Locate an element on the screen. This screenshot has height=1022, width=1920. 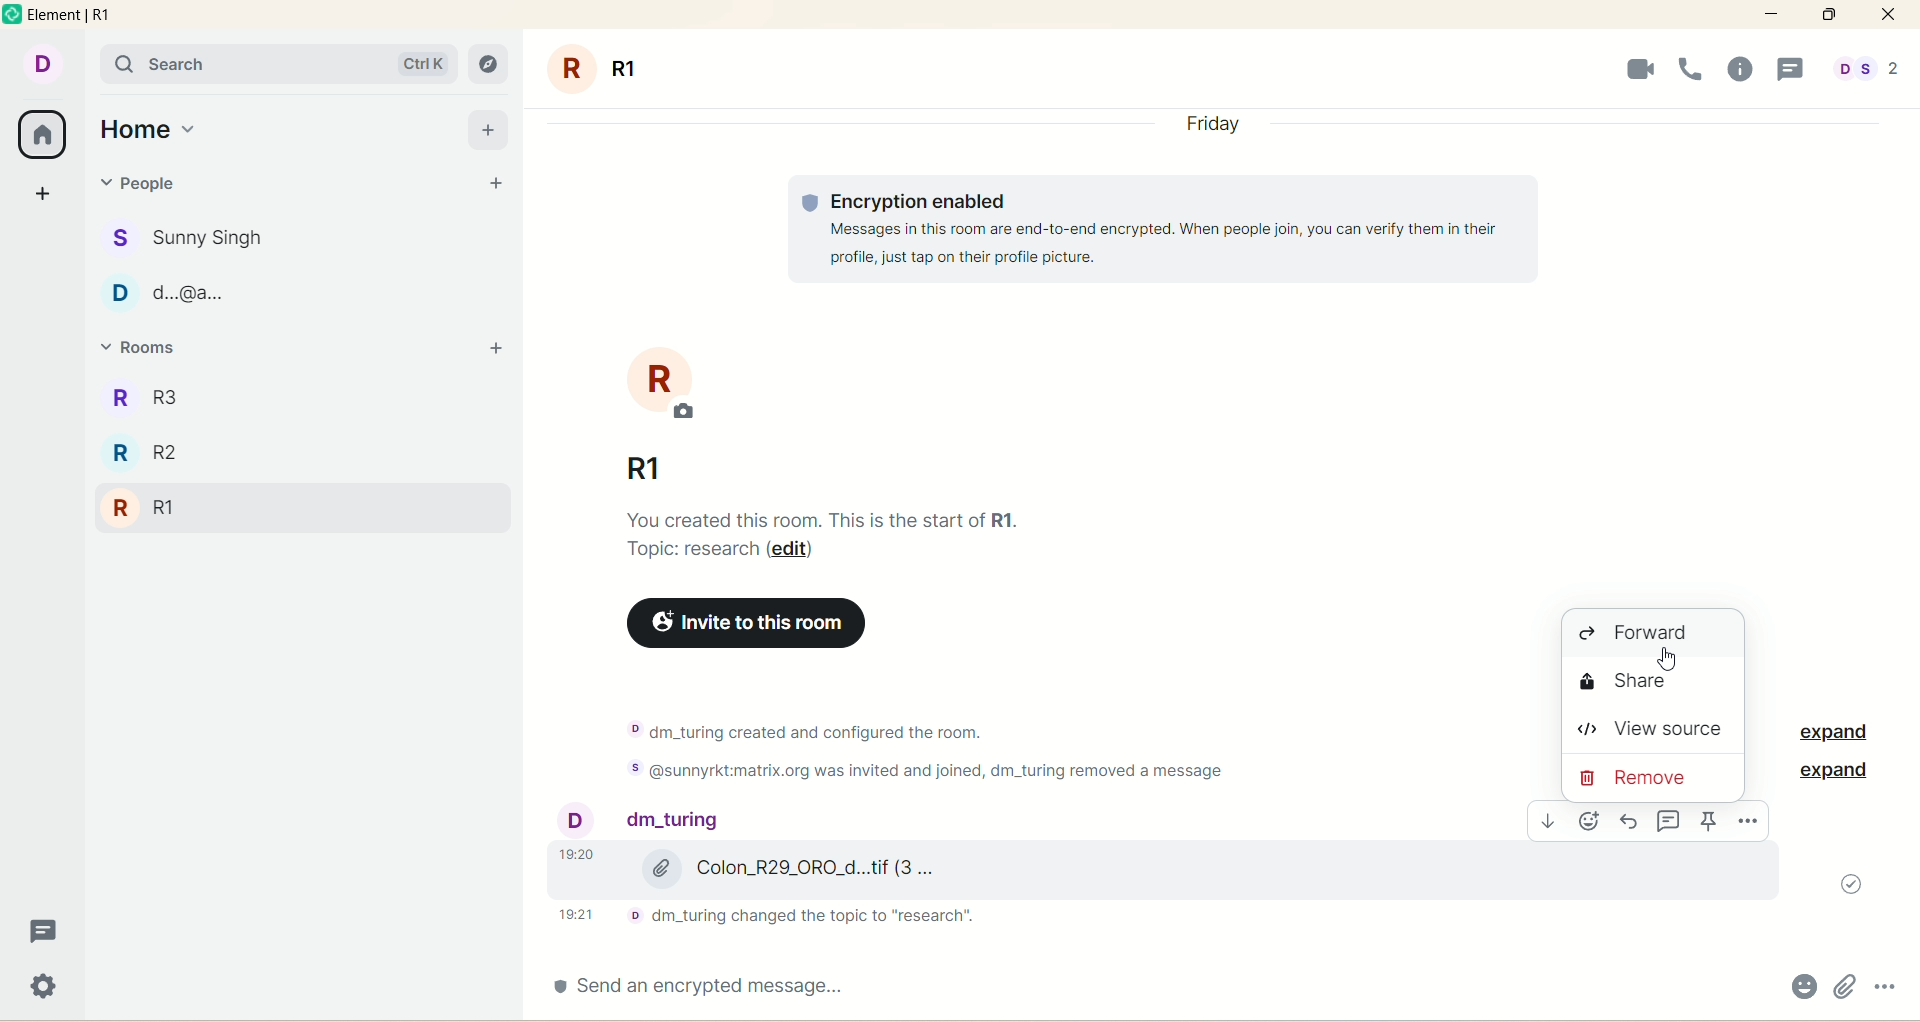
text is located at coordinates (781, 913).